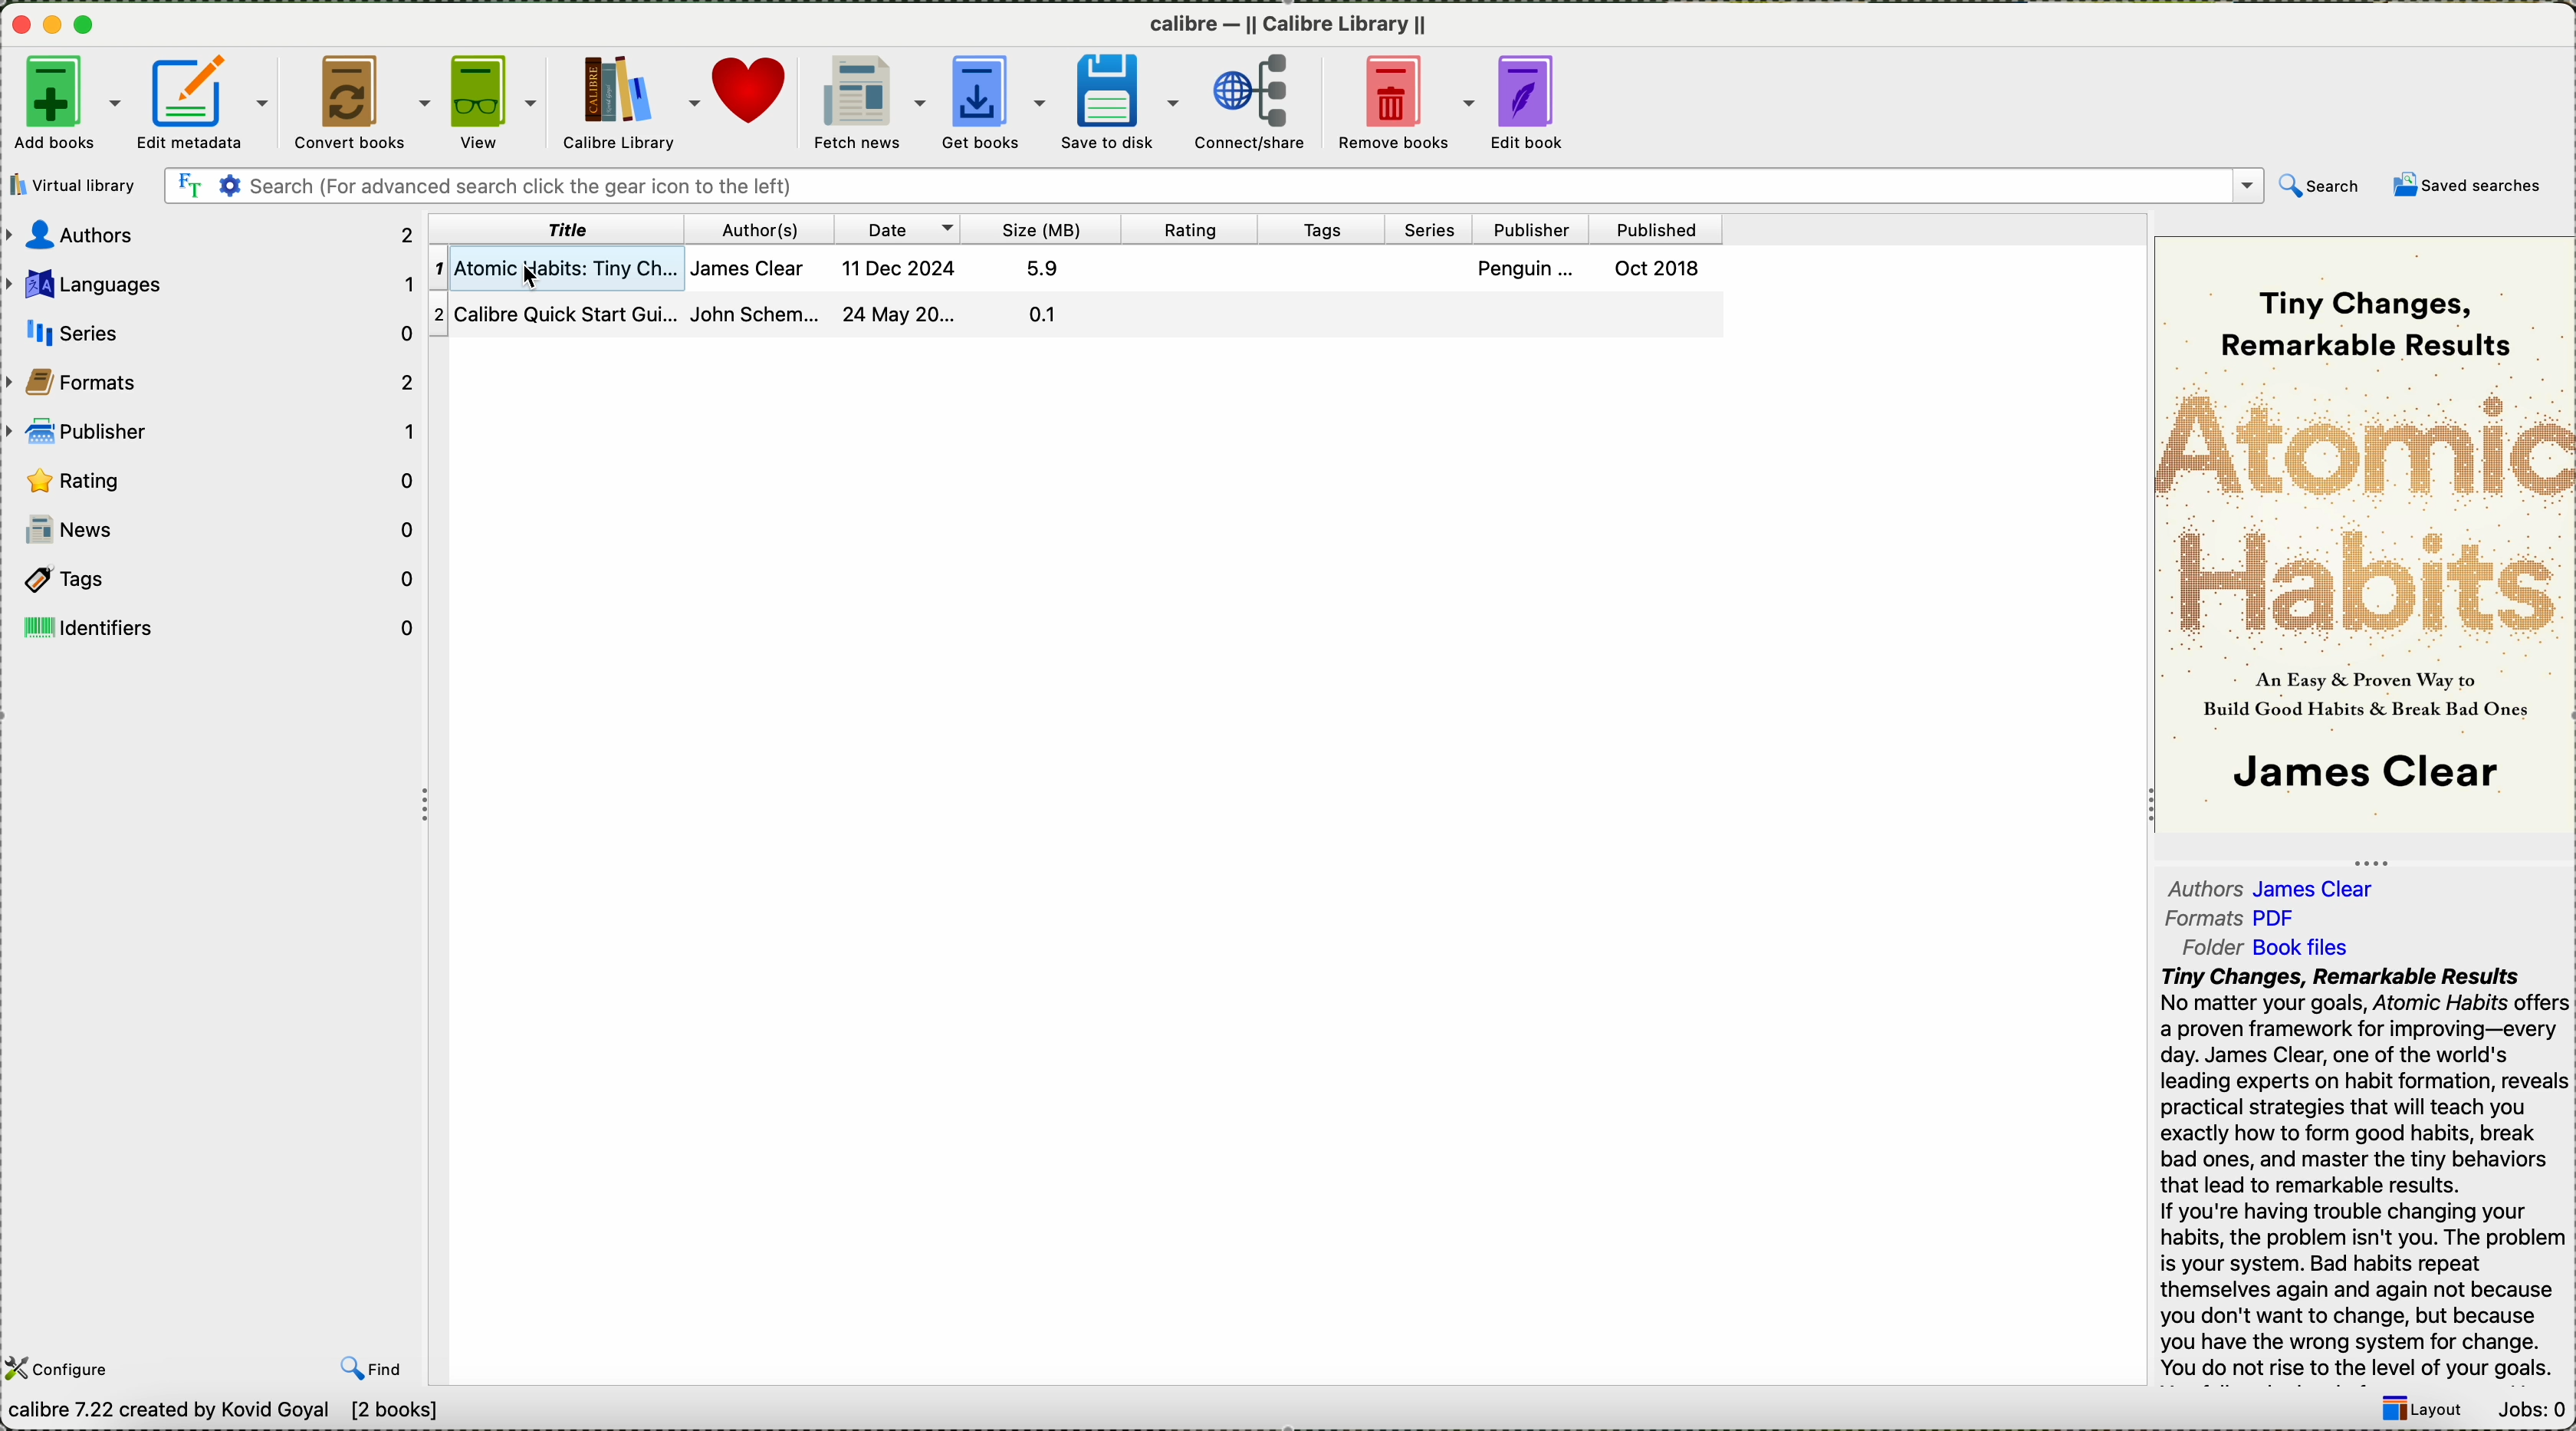 The height and width of the screenshot is (1431, 2576). I want to click on add books, so click(61, 103).